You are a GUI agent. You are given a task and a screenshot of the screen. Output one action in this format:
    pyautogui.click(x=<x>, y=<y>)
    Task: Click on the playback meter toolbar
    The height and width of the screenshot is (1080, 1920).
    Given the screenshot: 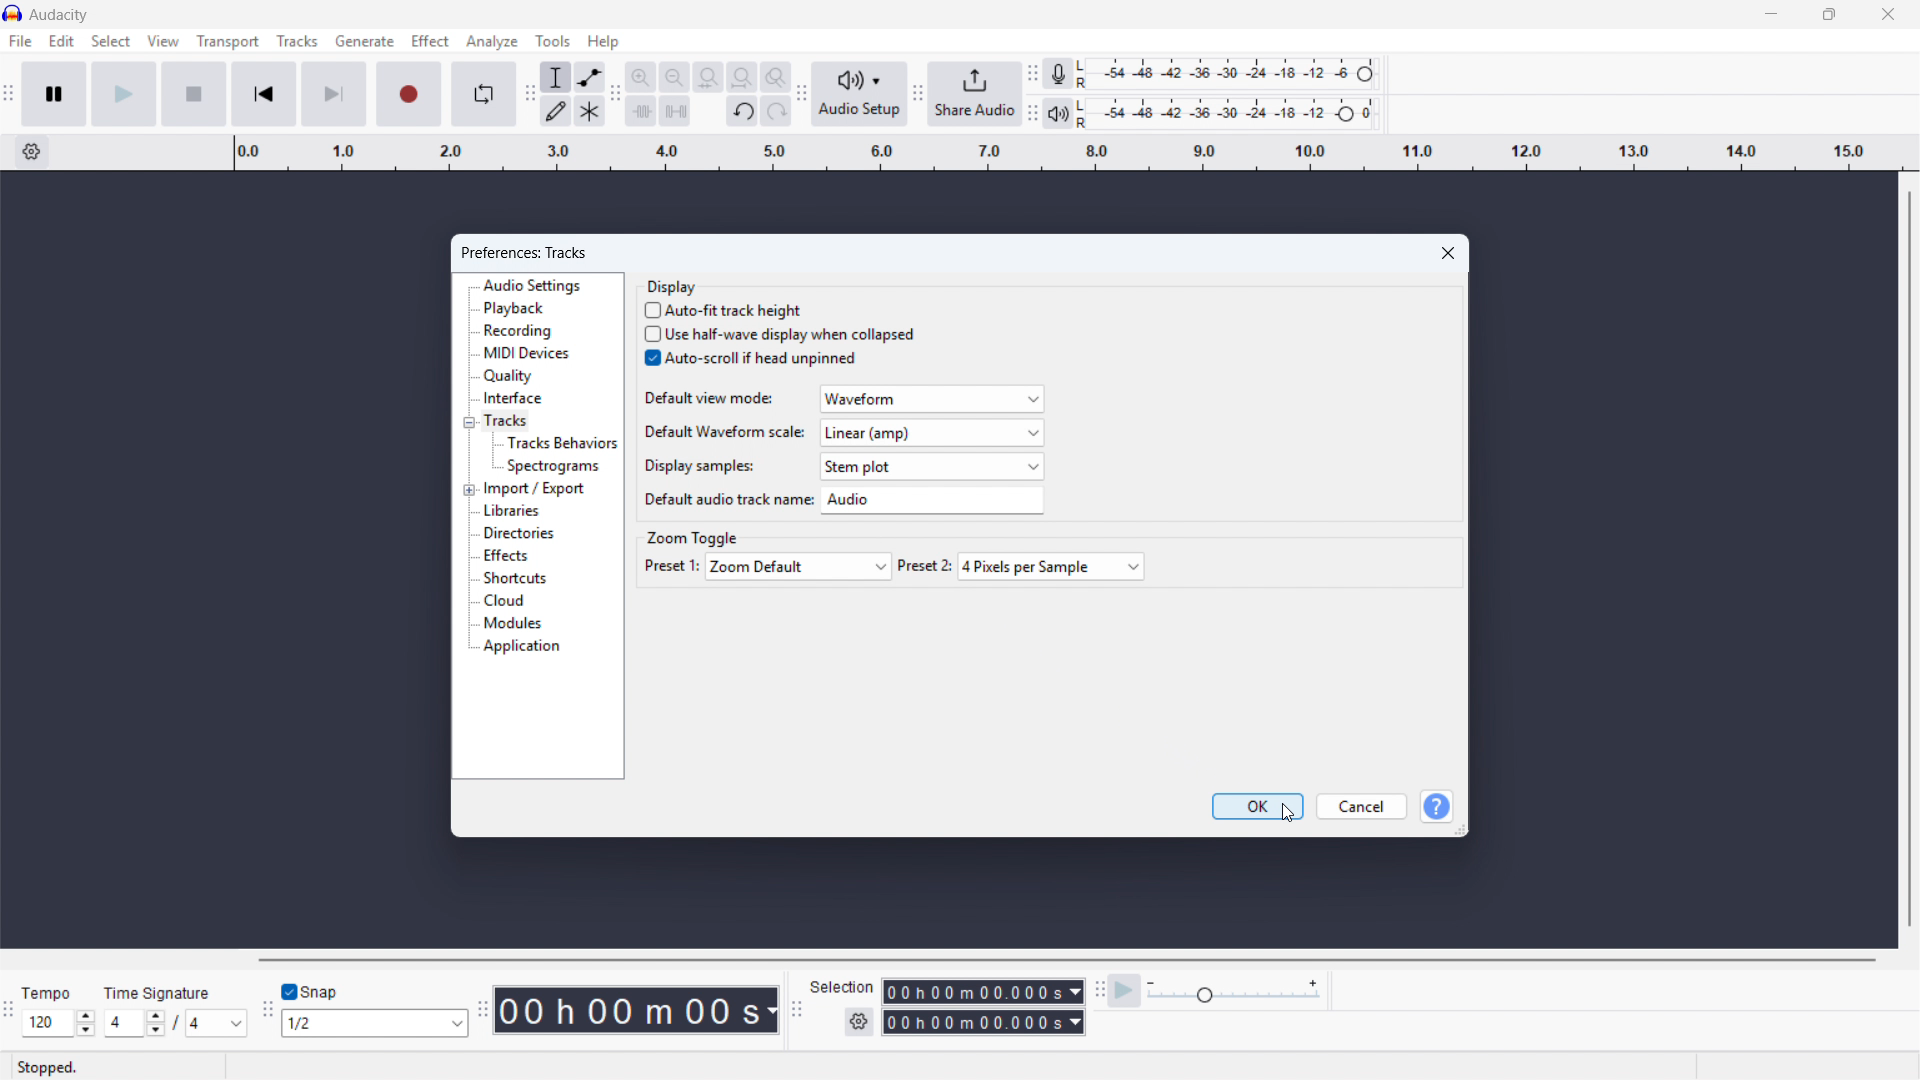 What is the action you would take?
    pyautogui.click(x=1032, y=113)
    